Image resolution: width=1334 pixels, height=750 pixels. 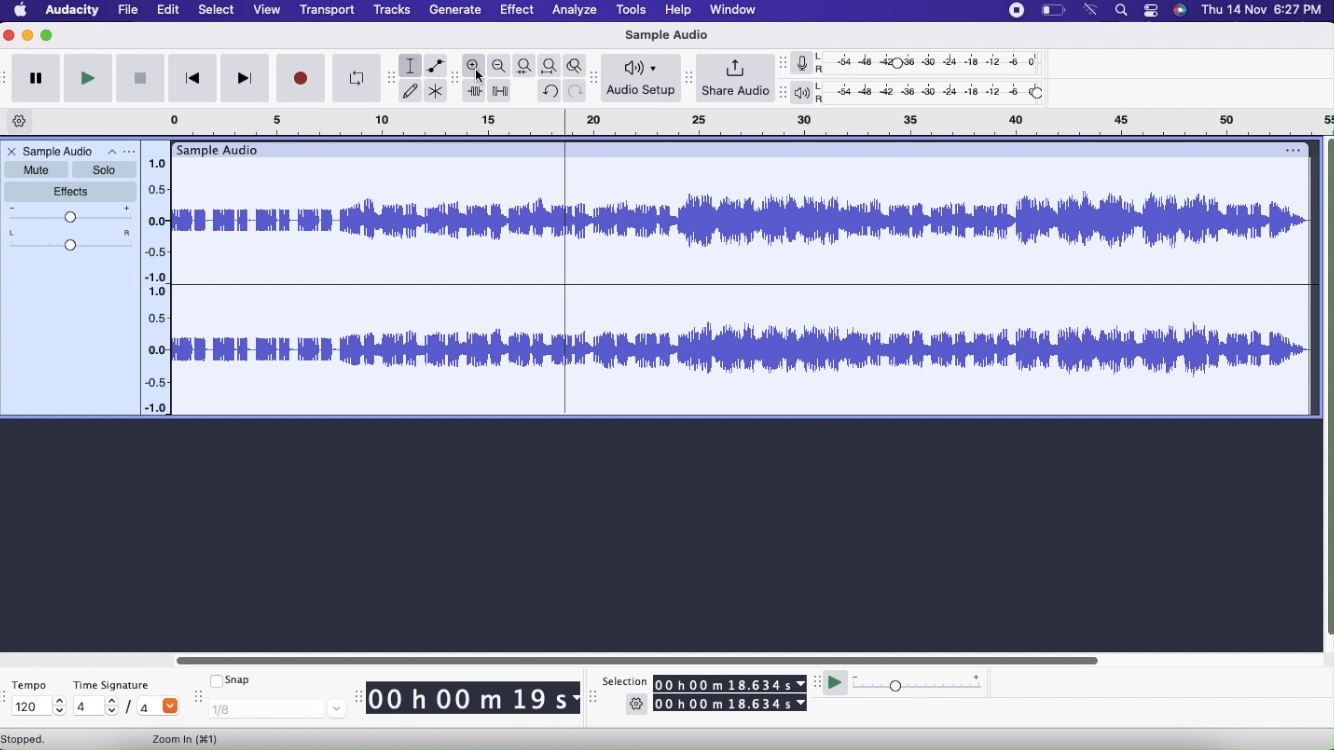 What do you see at coordinates (36, 707) in the screenshot?
I see `120` at bounding box center [36, 707].